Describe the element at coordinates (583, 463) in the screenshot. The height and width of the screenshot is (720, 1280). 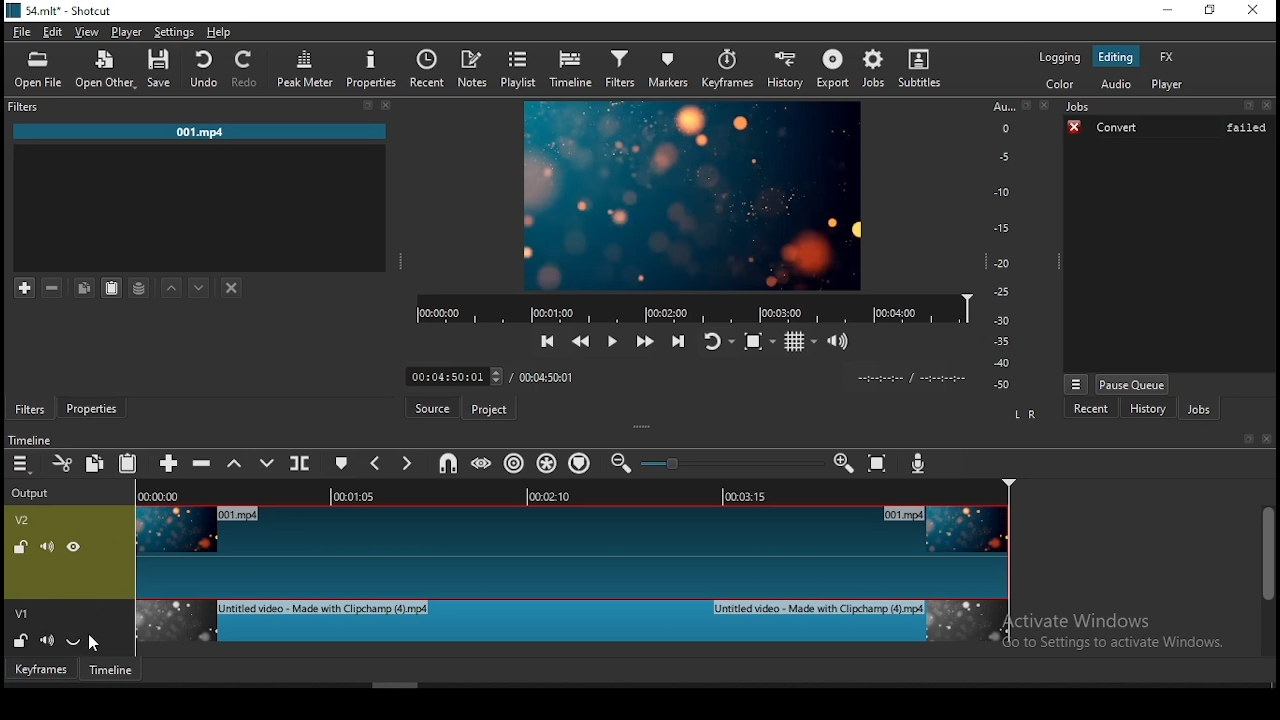
I see `ripple markers` at that location.